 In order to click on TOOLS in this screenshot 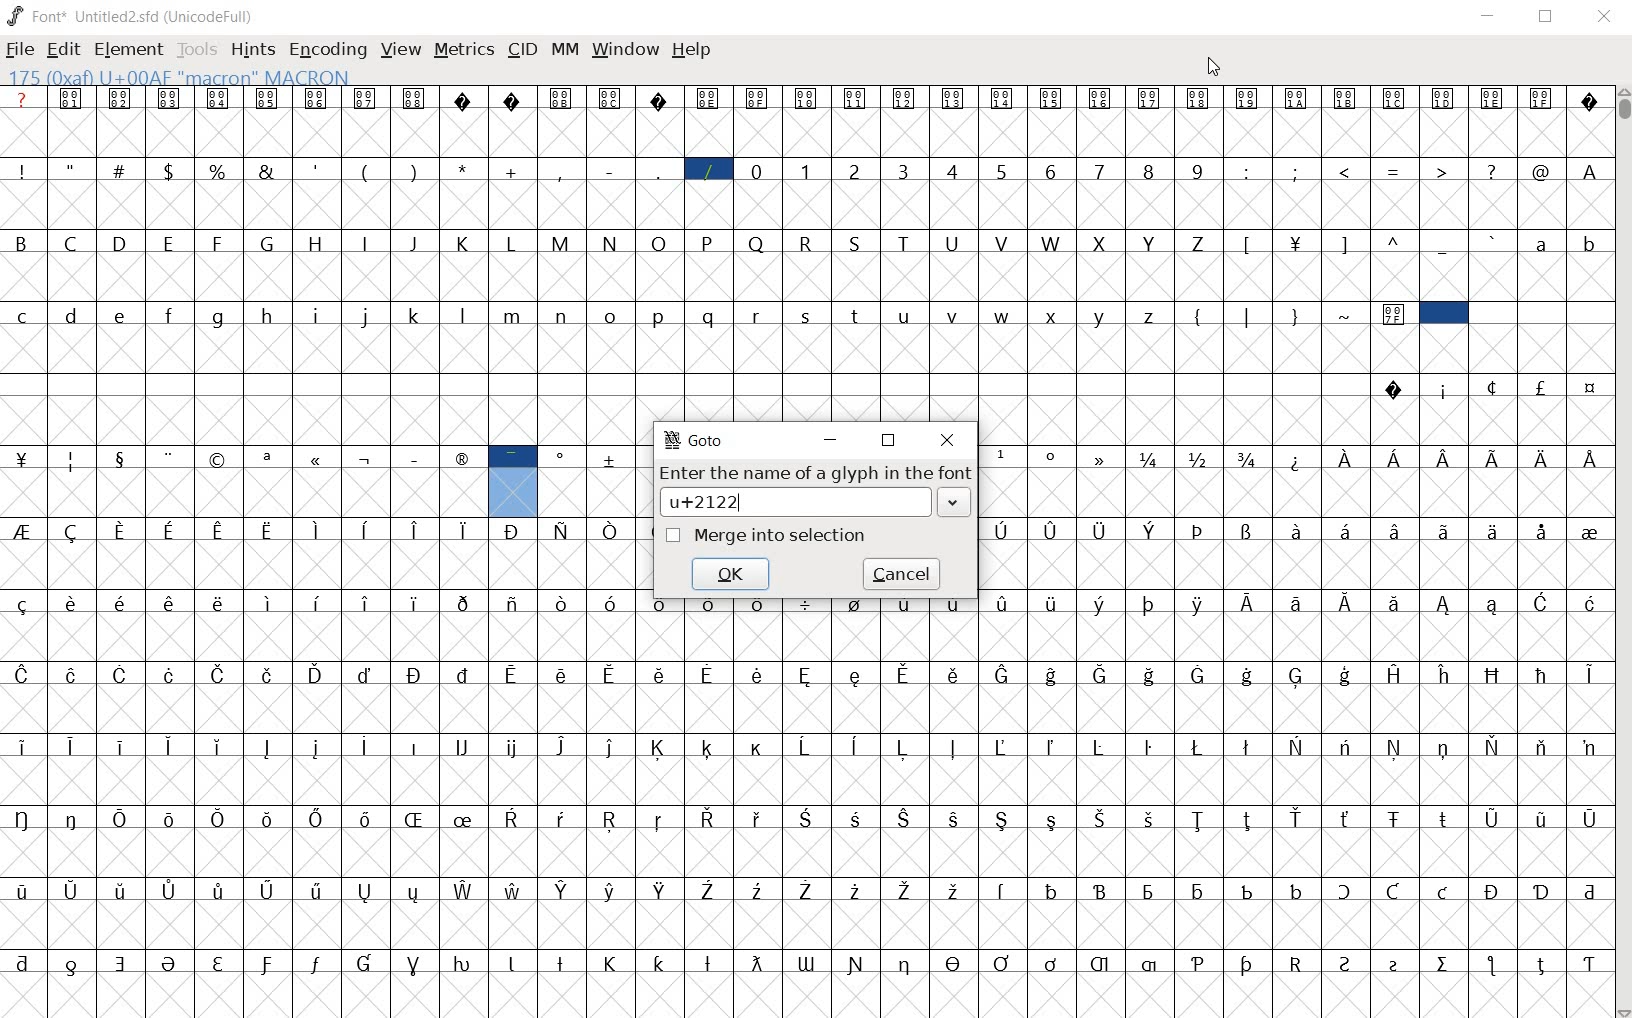, I will do `click(196, 49)`.